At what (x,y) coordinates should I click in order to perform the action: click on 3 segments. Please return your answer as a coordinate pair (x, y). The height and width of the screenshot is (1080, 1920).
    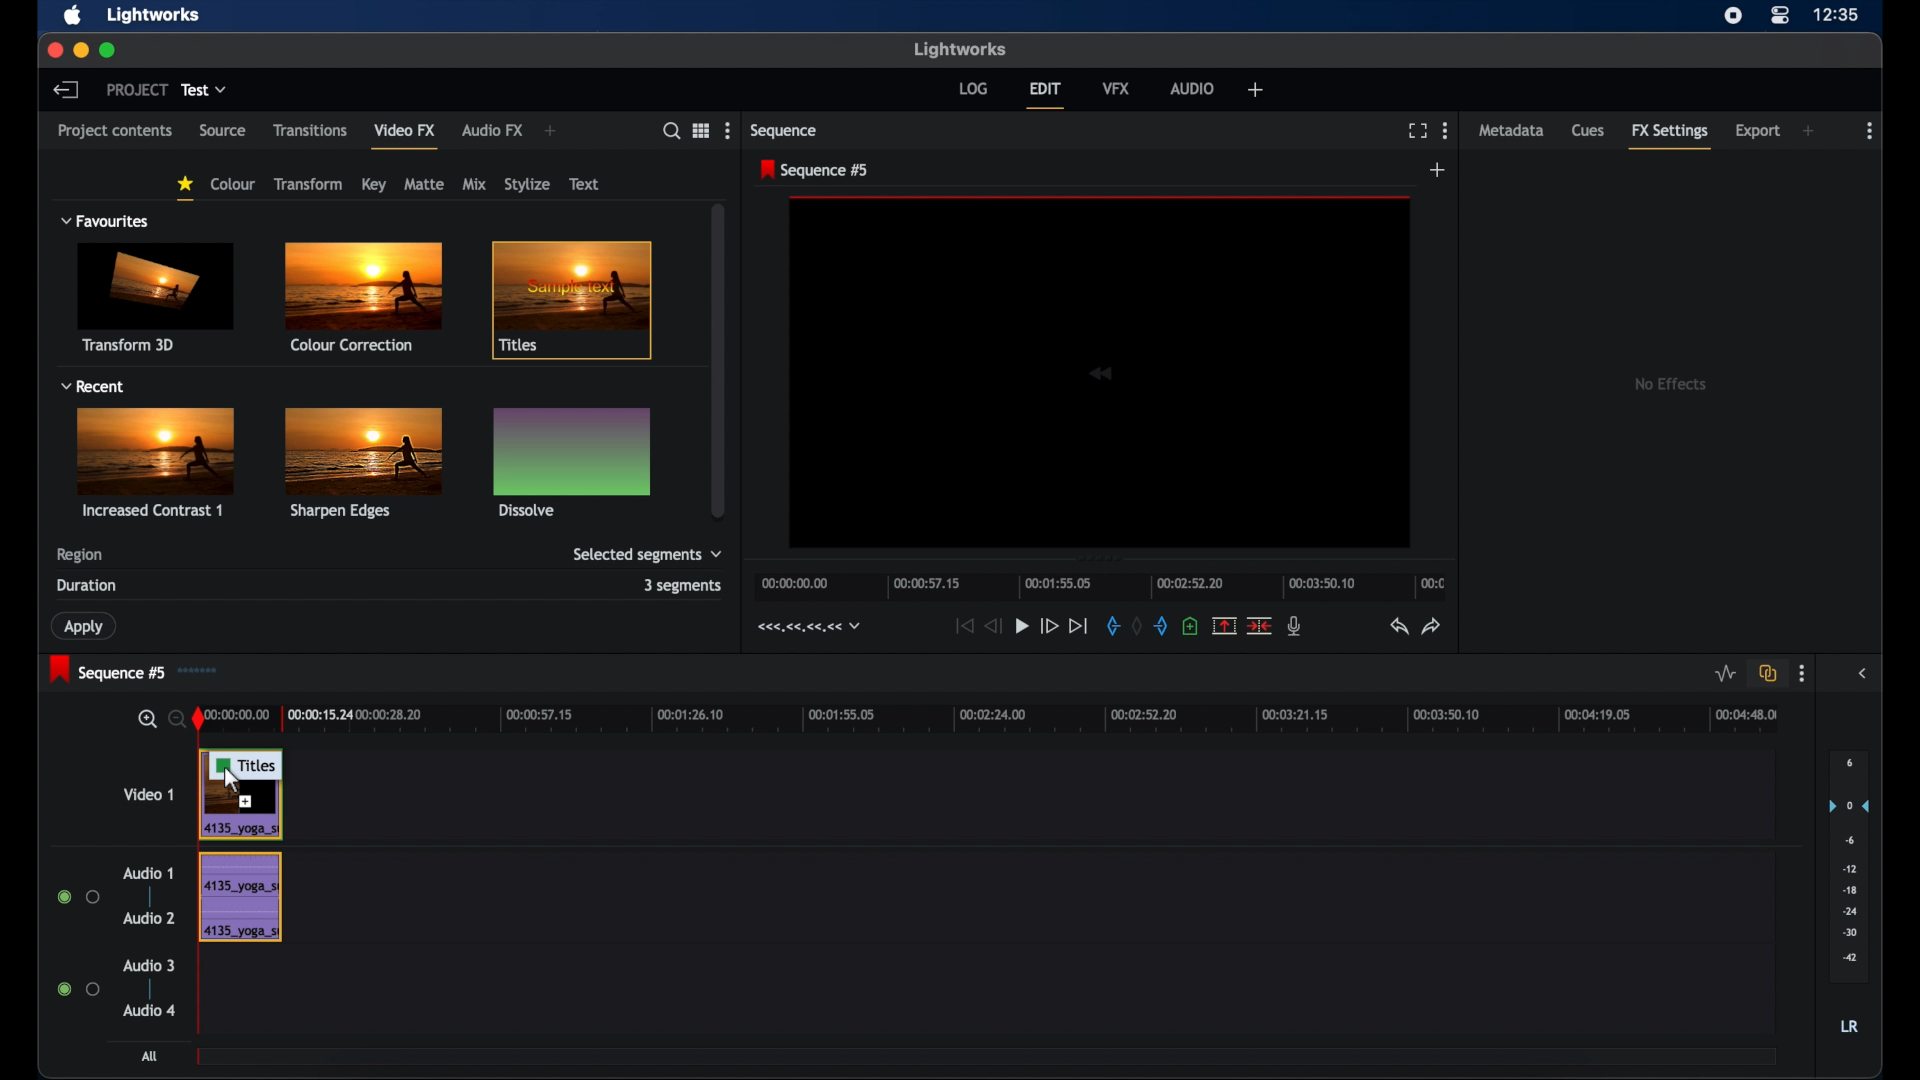
    Looking at the image, I should click on (683, 585).